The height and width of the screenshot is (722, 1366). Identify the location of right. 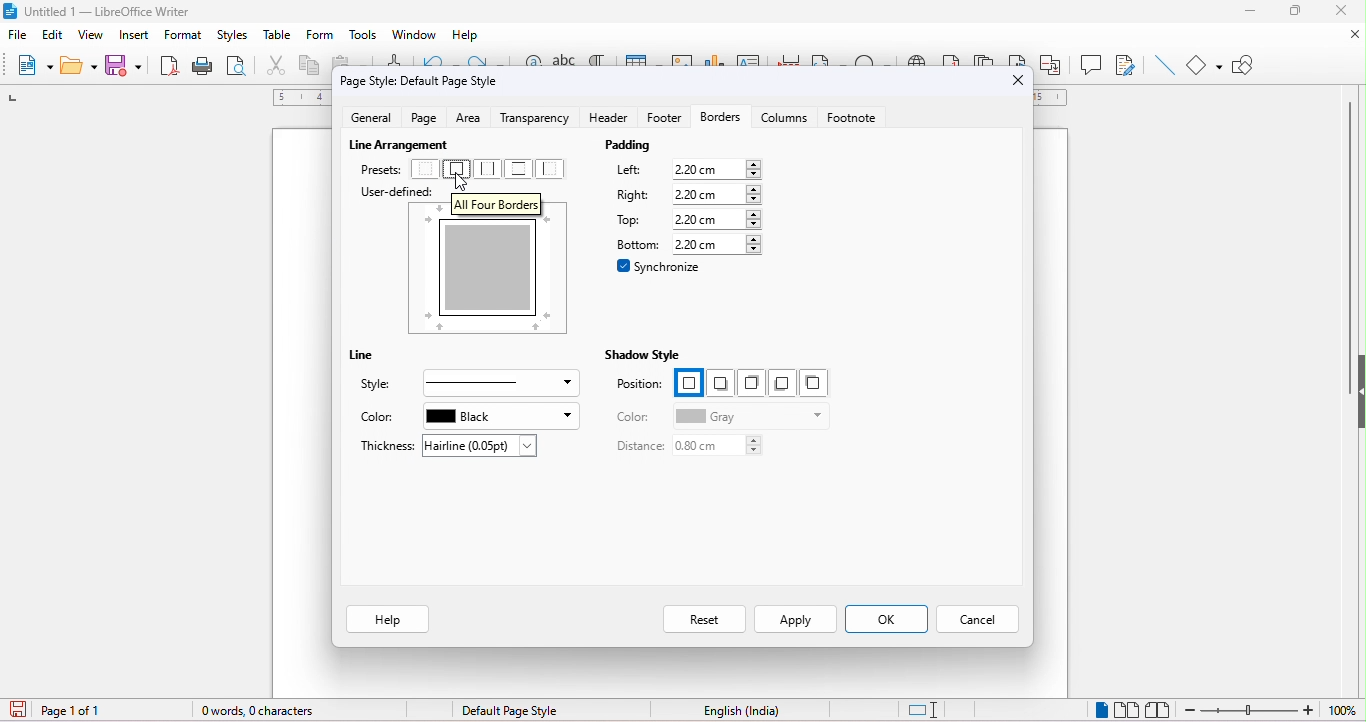
(635, 196).